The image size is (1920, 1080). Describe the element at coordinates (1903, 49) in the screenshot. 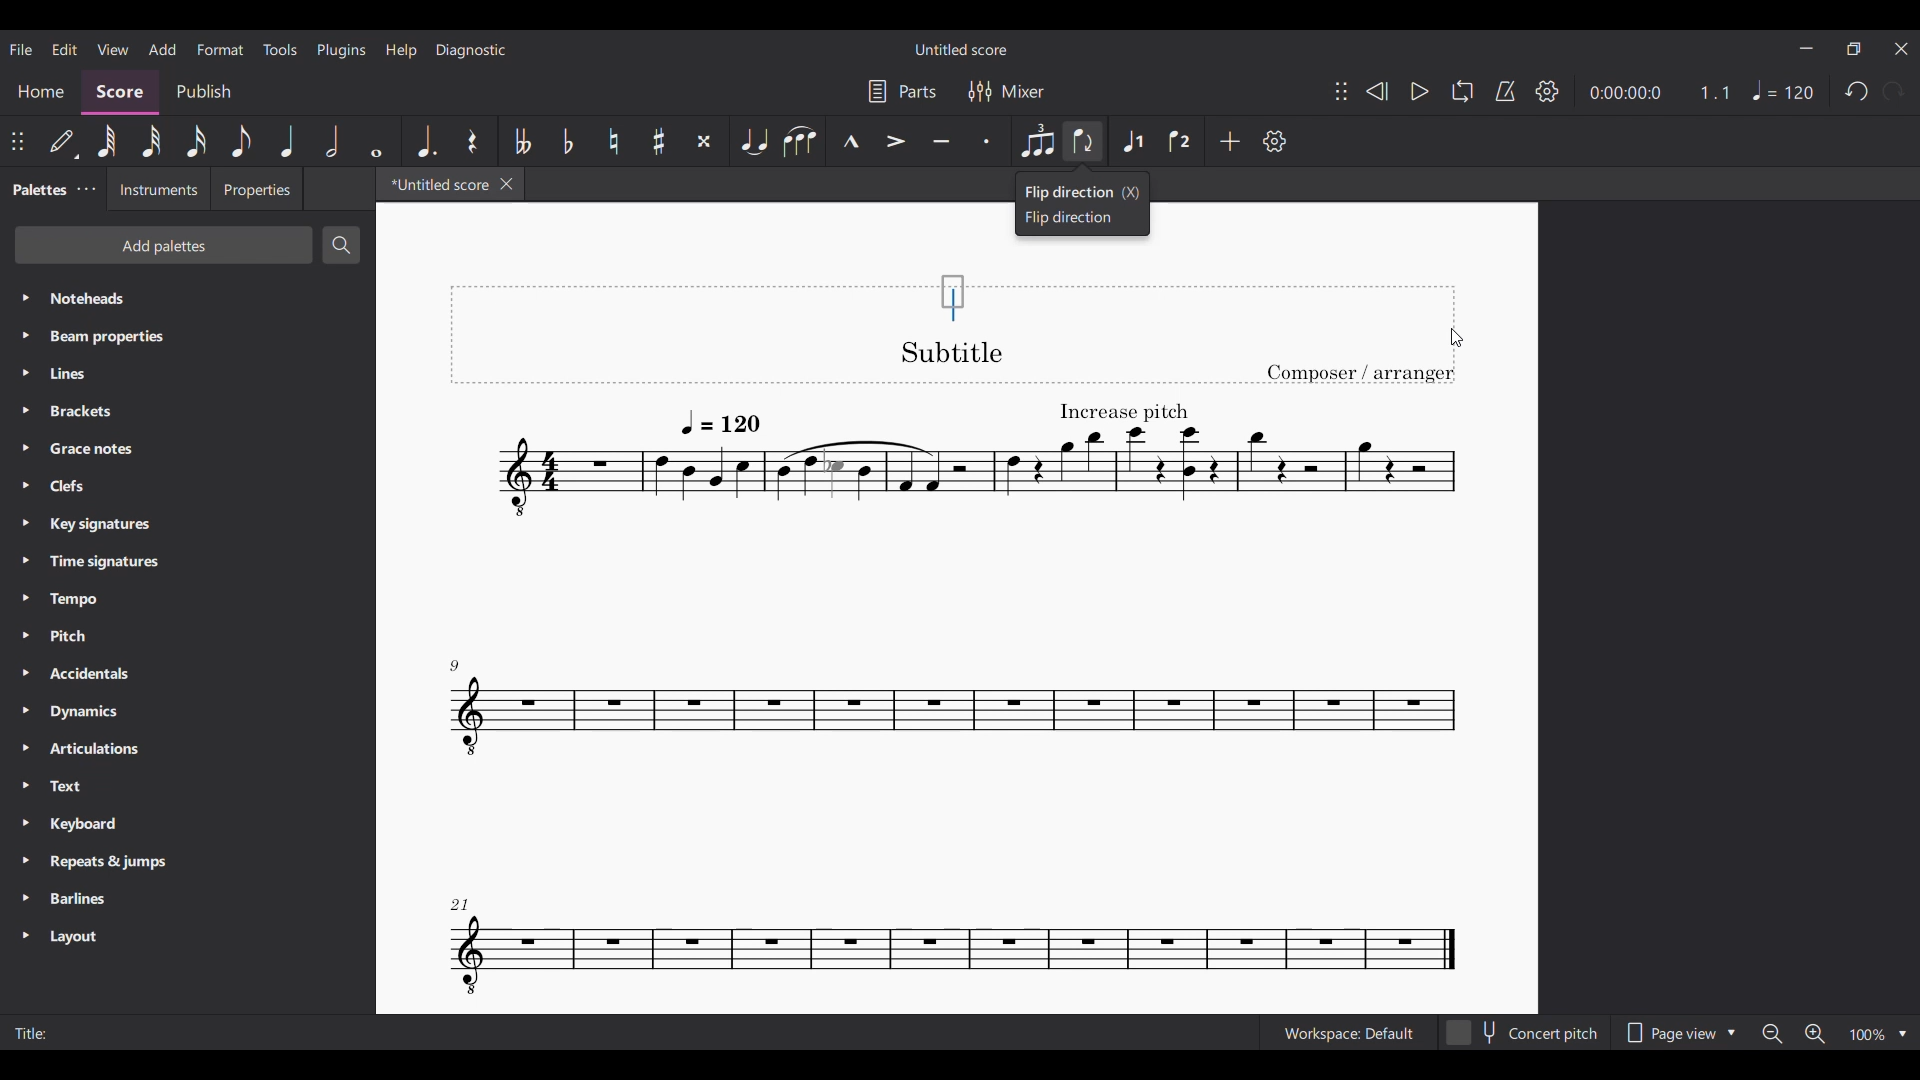

I see `Close interface` at that location.